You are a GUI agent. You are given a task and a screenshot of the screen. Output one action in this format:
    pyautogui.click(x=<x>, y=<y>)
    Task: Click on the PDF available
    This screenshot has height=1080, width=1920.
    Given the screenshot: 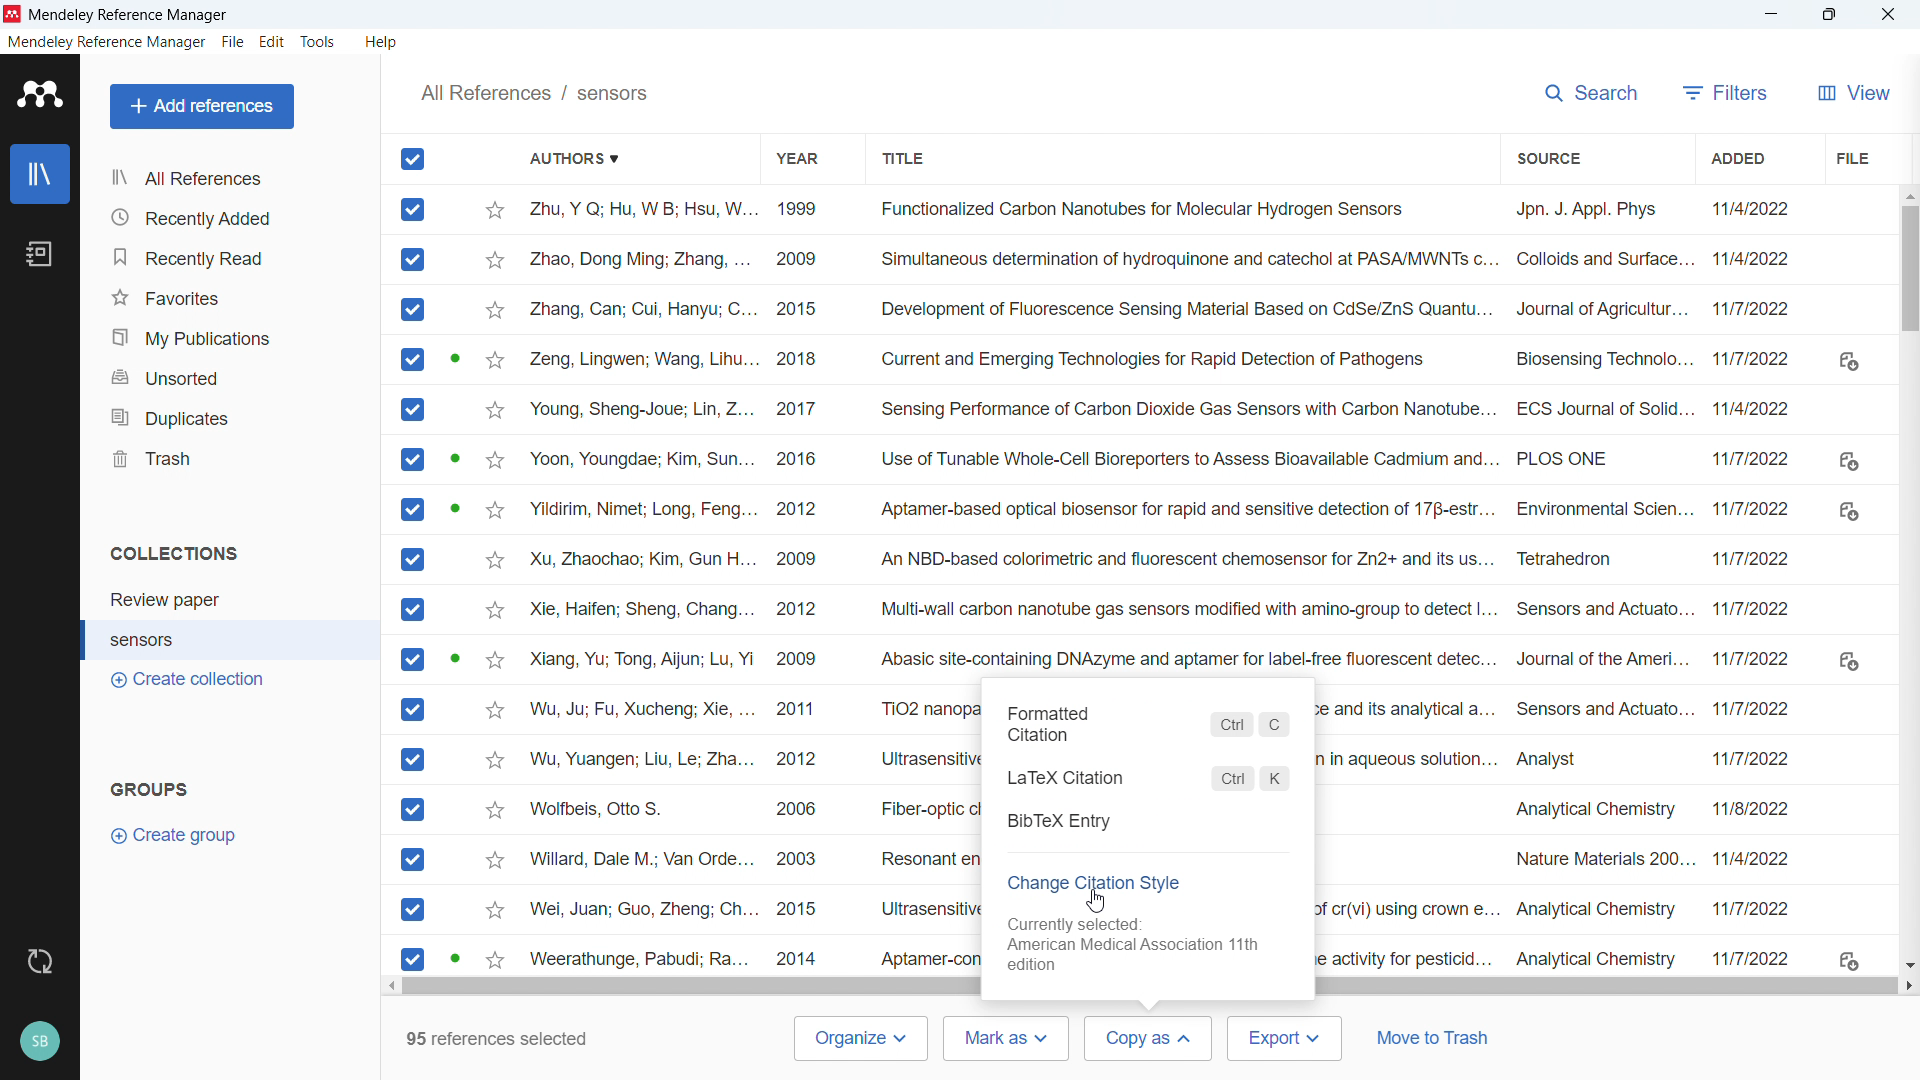 What is the action you would take?
    pyautogui.click(x=455, y=507)
    